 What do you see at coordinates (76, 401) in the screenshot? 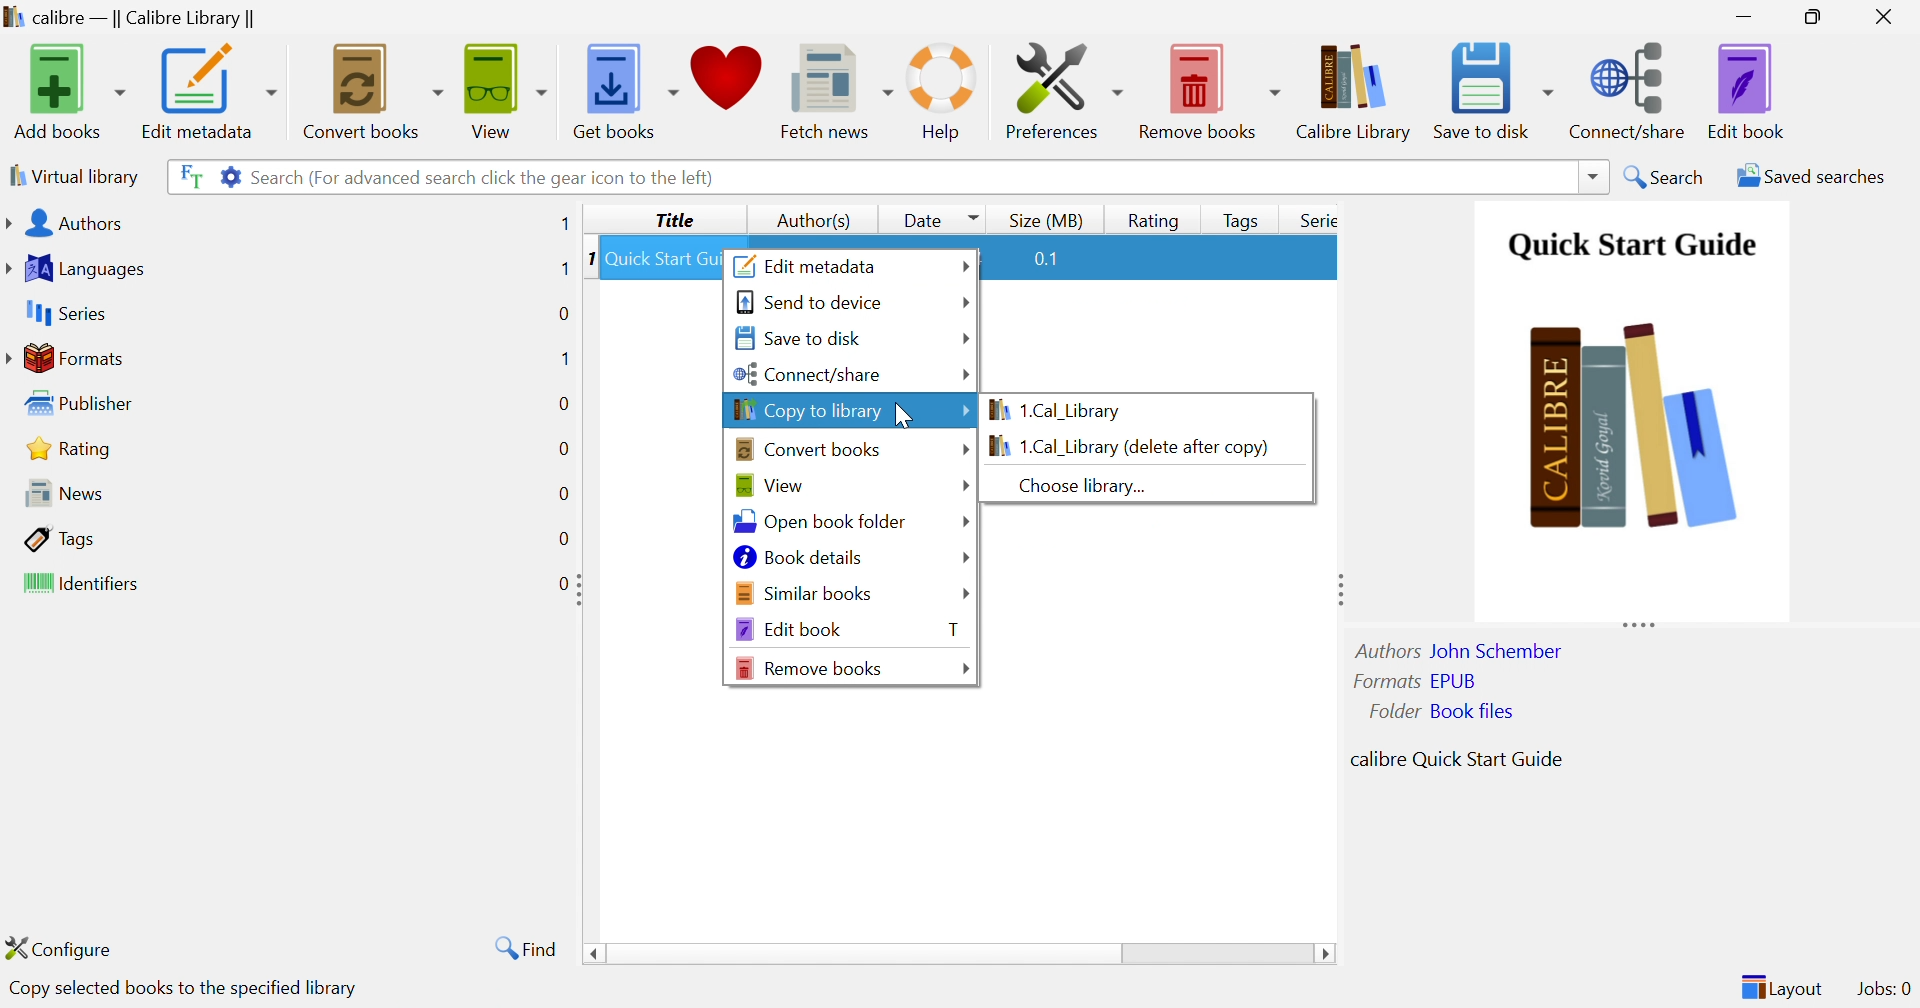
I see `Publisher` at bounding box center [76, 401].